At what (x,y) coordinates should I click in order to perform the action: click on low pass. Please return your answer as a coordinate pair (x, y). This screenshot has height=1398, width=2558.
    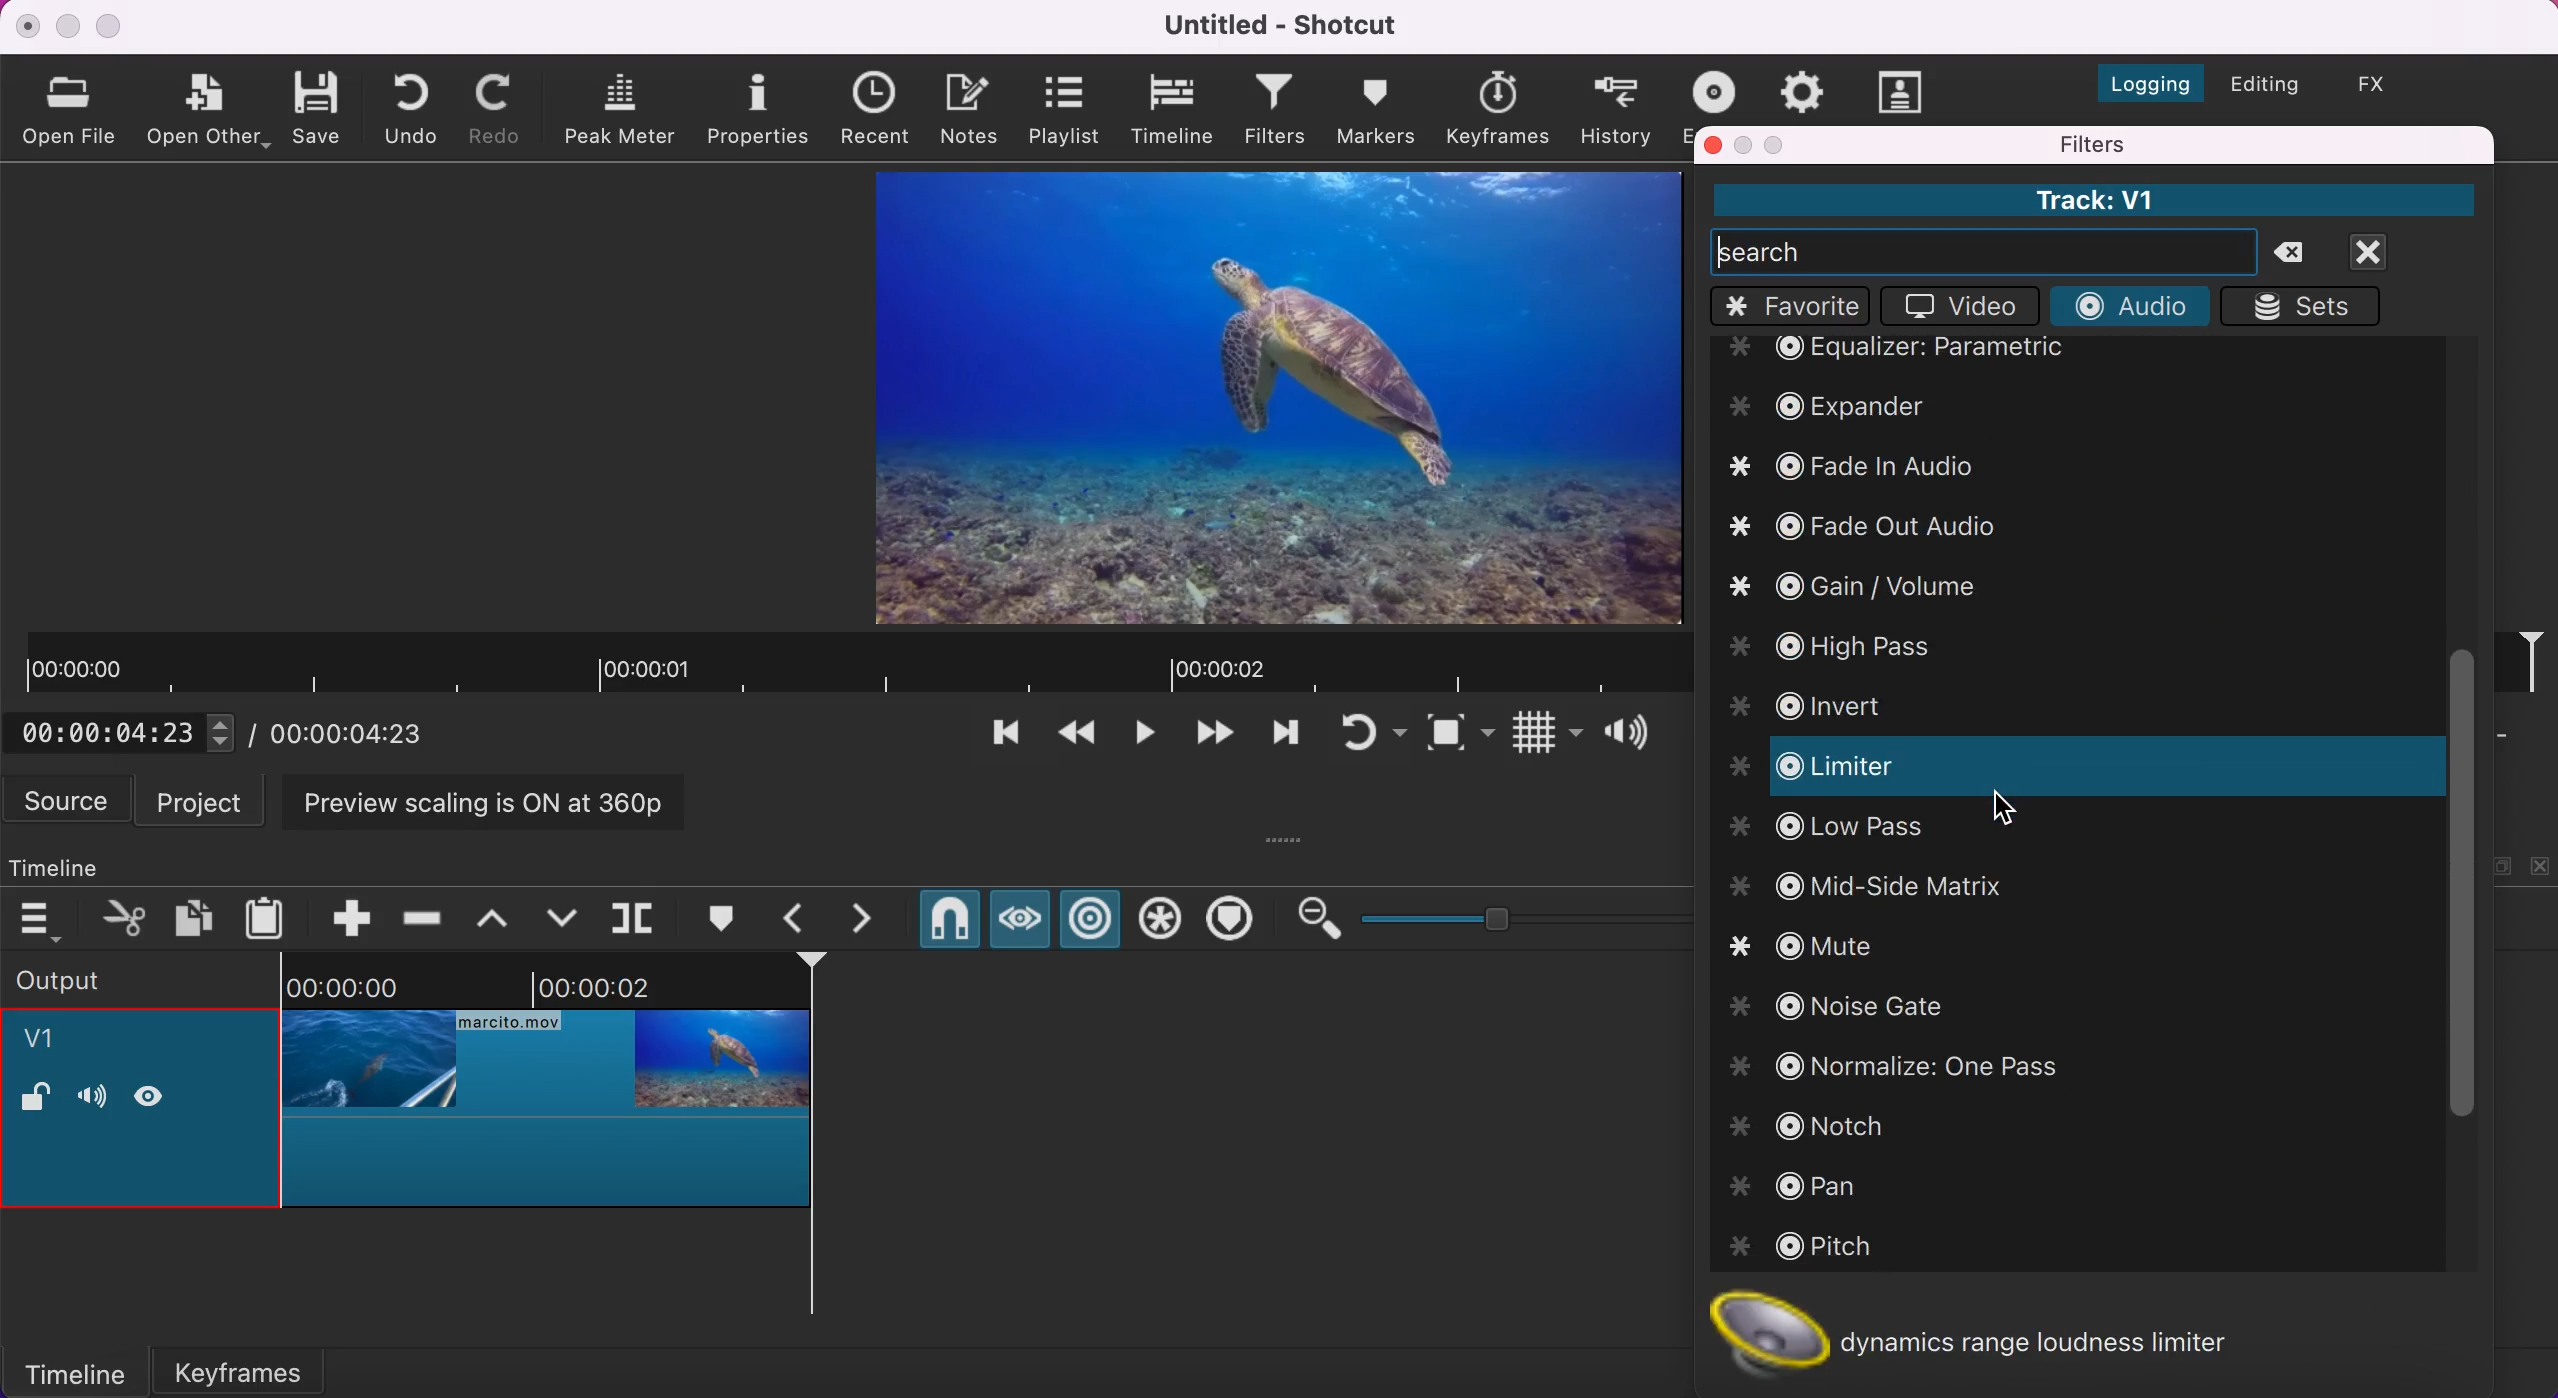
    Looking at the image, I should click on (1829, 831).